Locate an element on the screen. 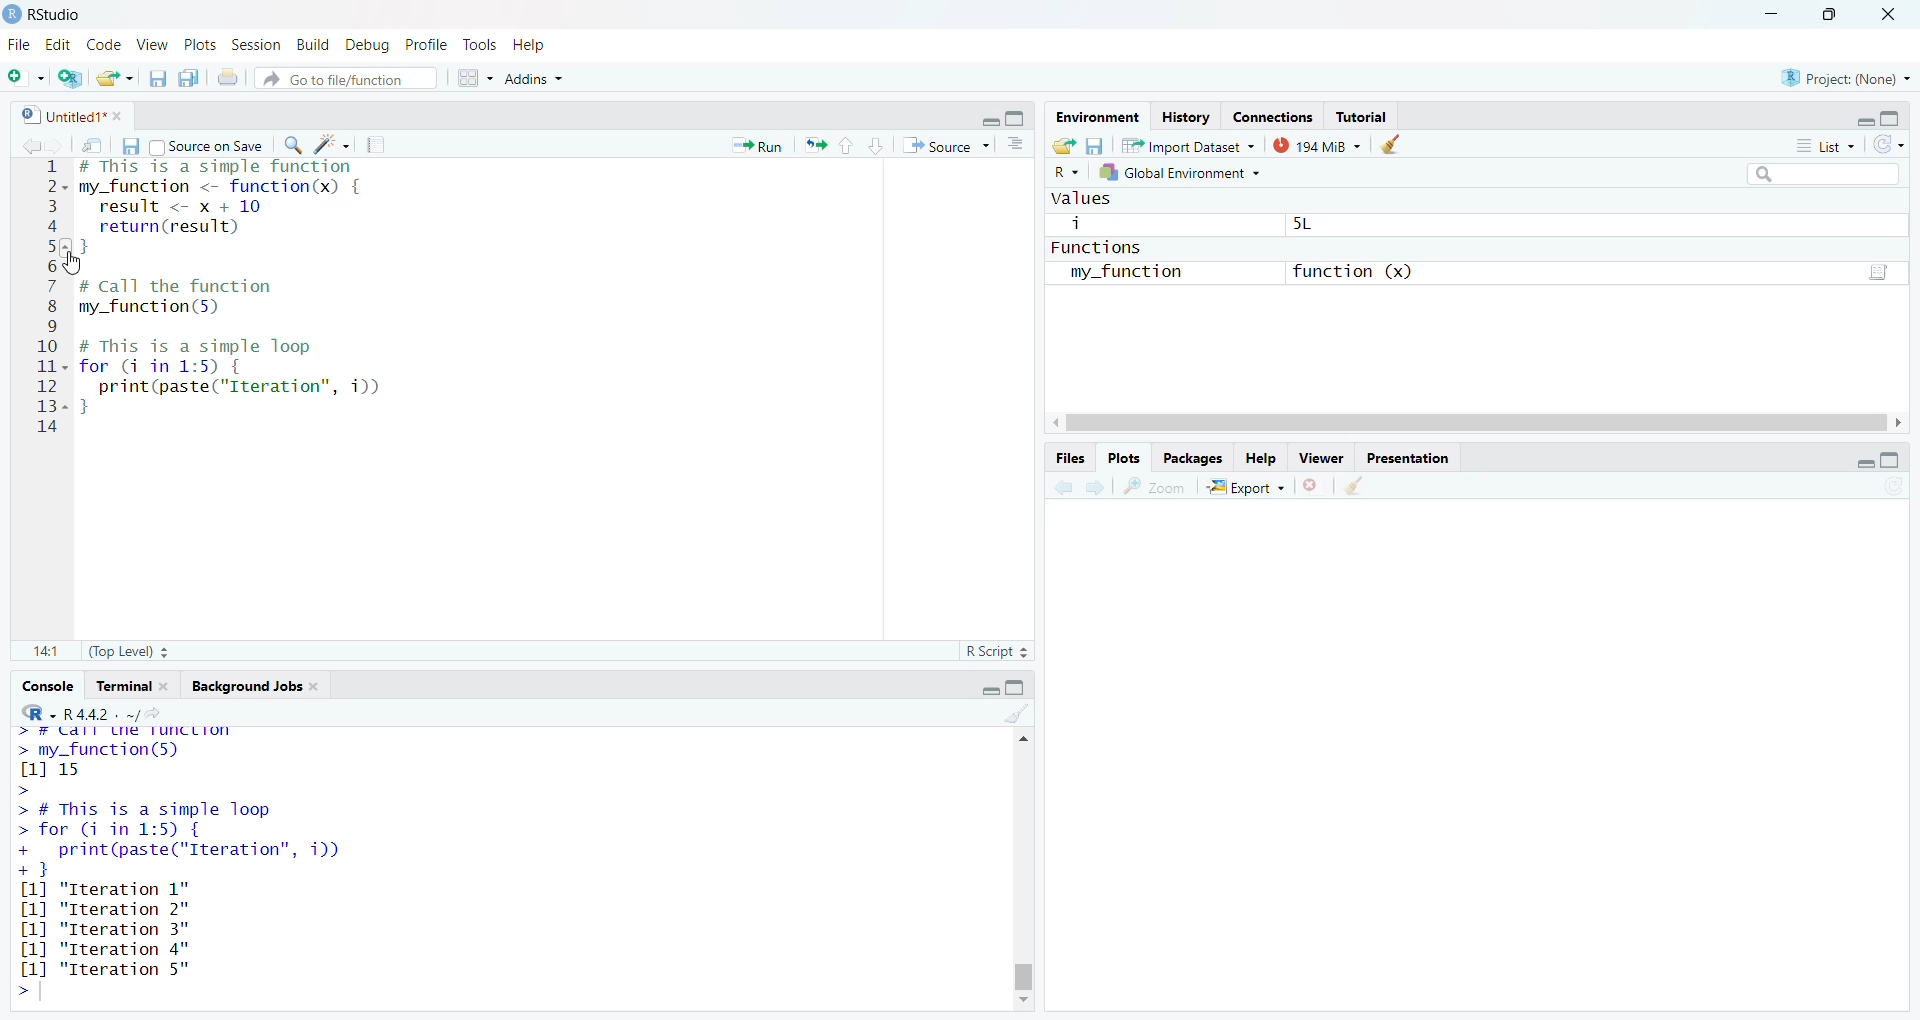  close is located at coordinates (321, 688).